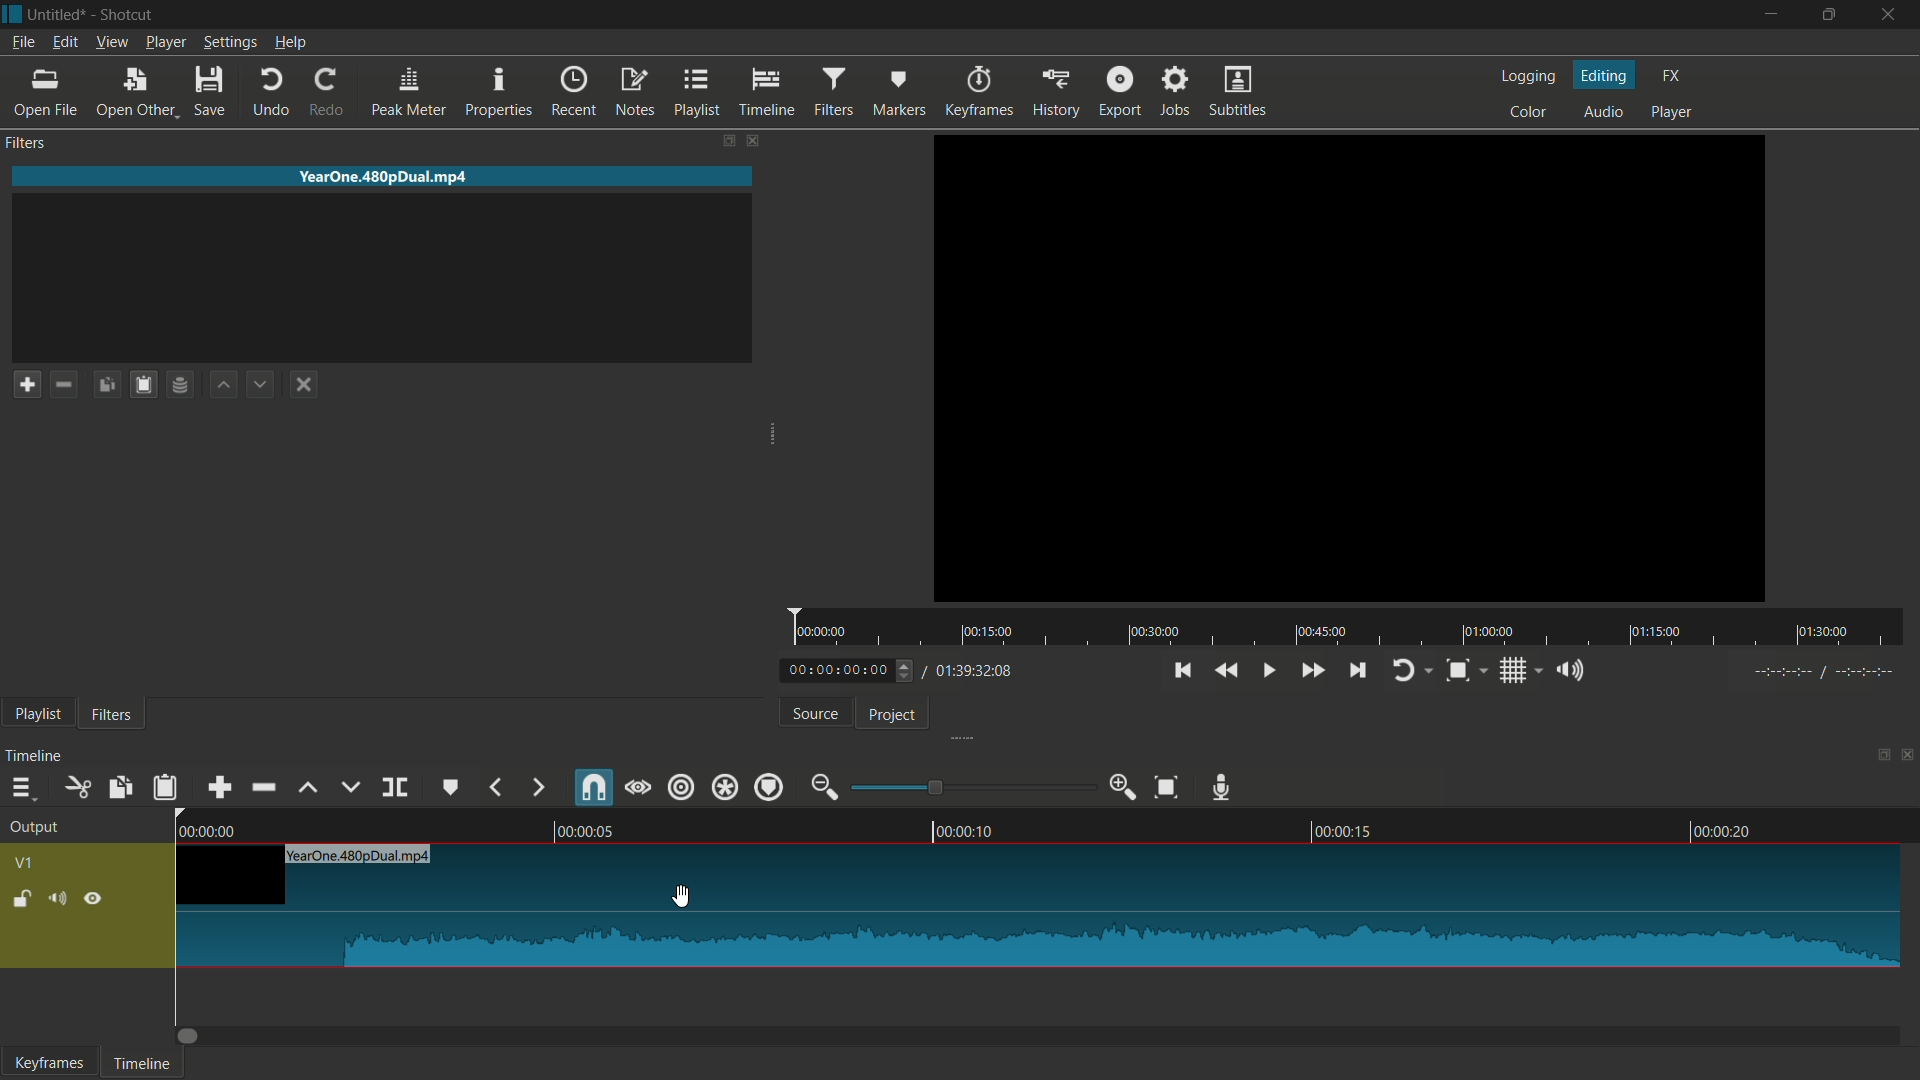  What do you see at coordinates (1311, 671) in the screenshot?
I see `quicky play forward` at bounding box center [1311, 671].